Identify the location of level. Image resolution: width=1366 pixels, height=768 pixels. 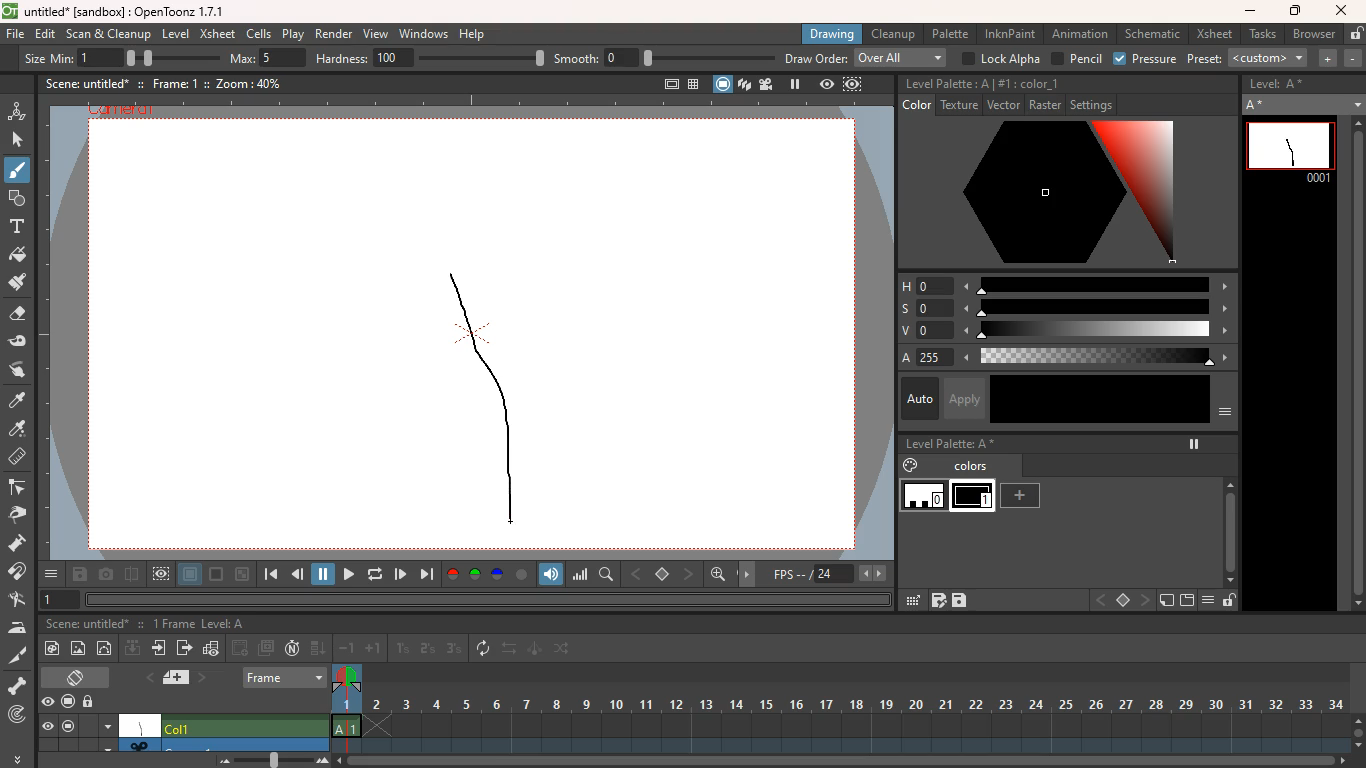
(178, 33).